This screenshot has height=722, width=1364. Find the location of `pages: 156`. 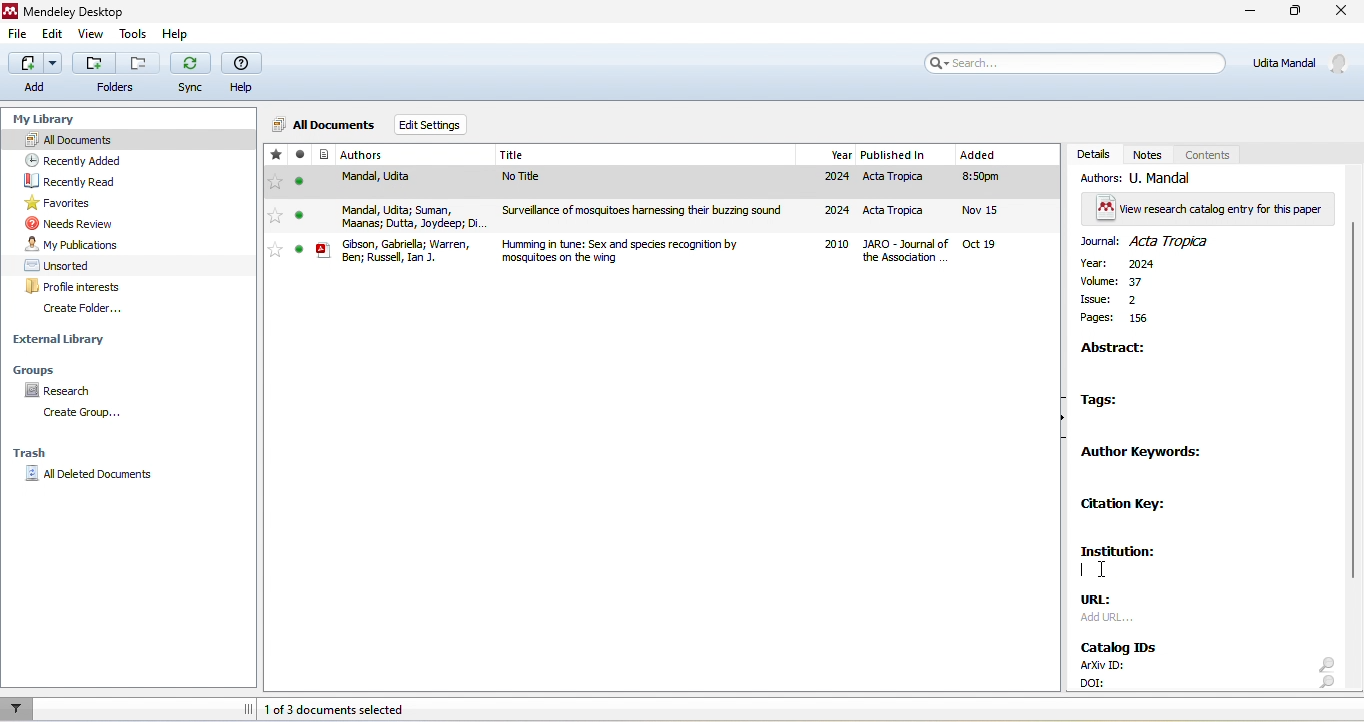

pages: 156 is located at coordinates (1116, 320).